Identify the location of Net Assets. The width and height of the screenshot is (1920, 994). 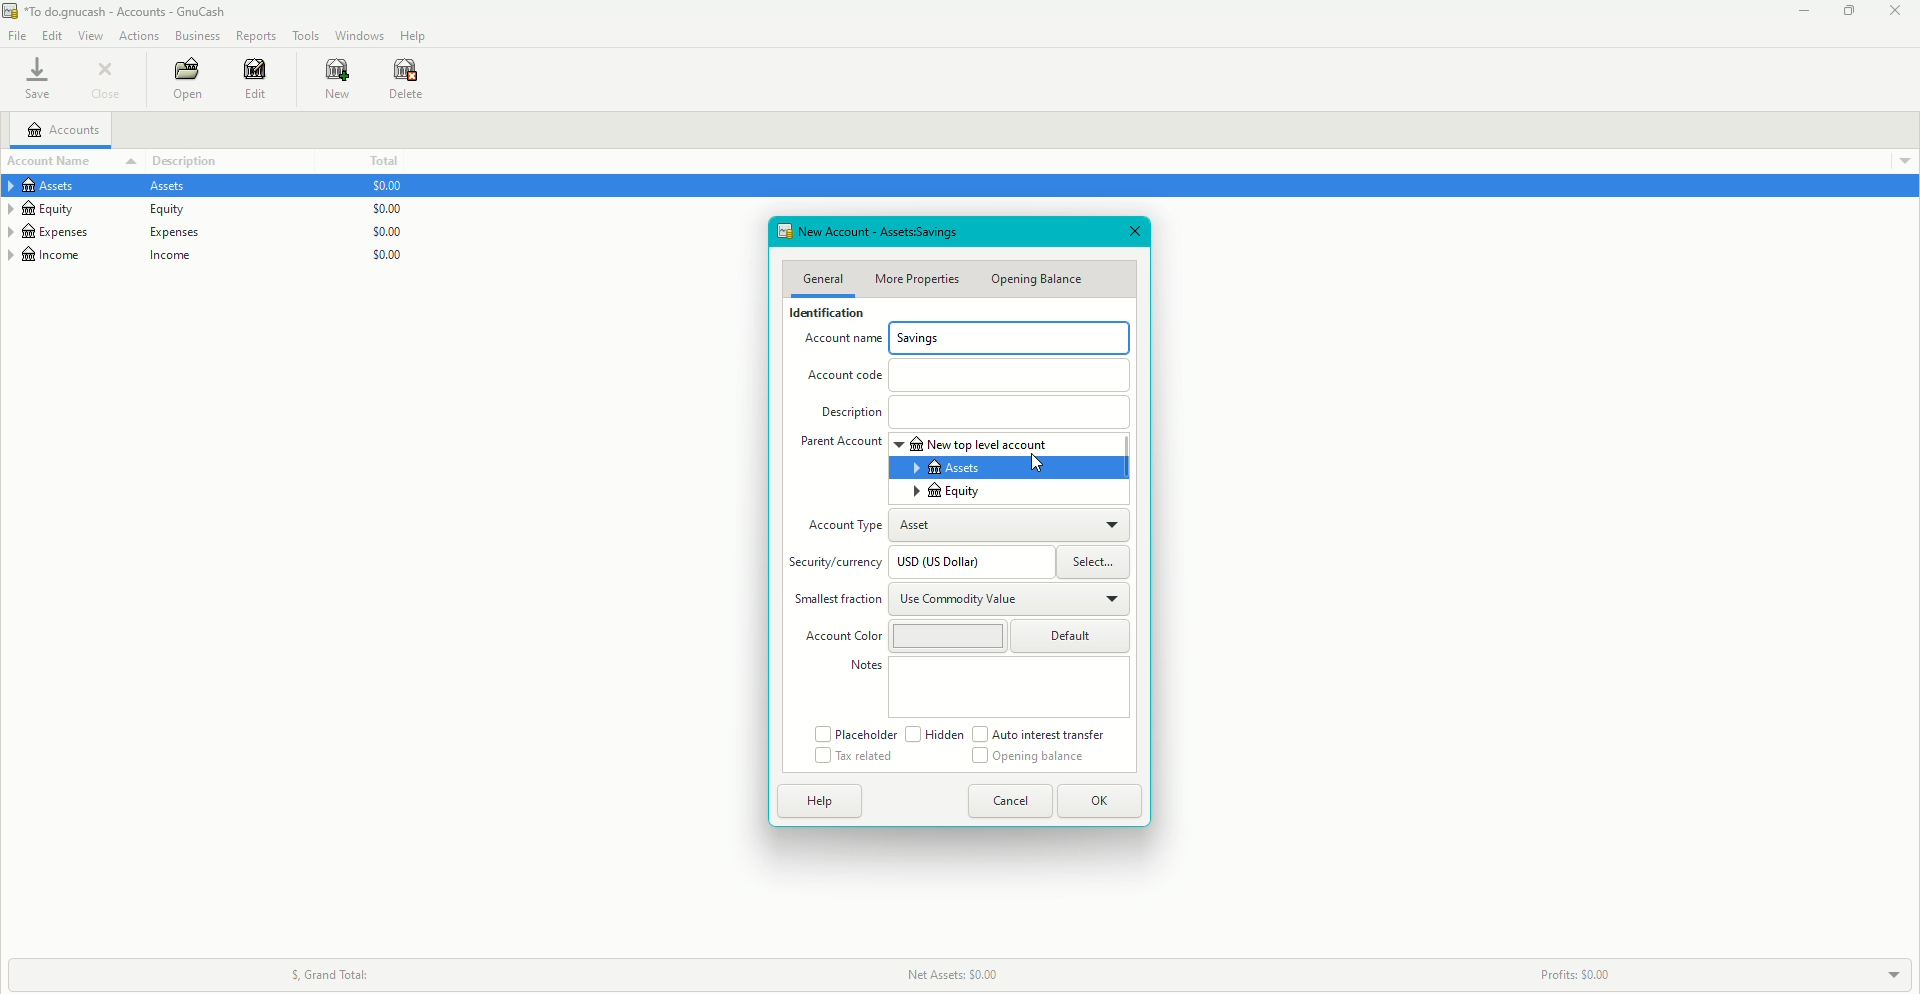
(968, 972).